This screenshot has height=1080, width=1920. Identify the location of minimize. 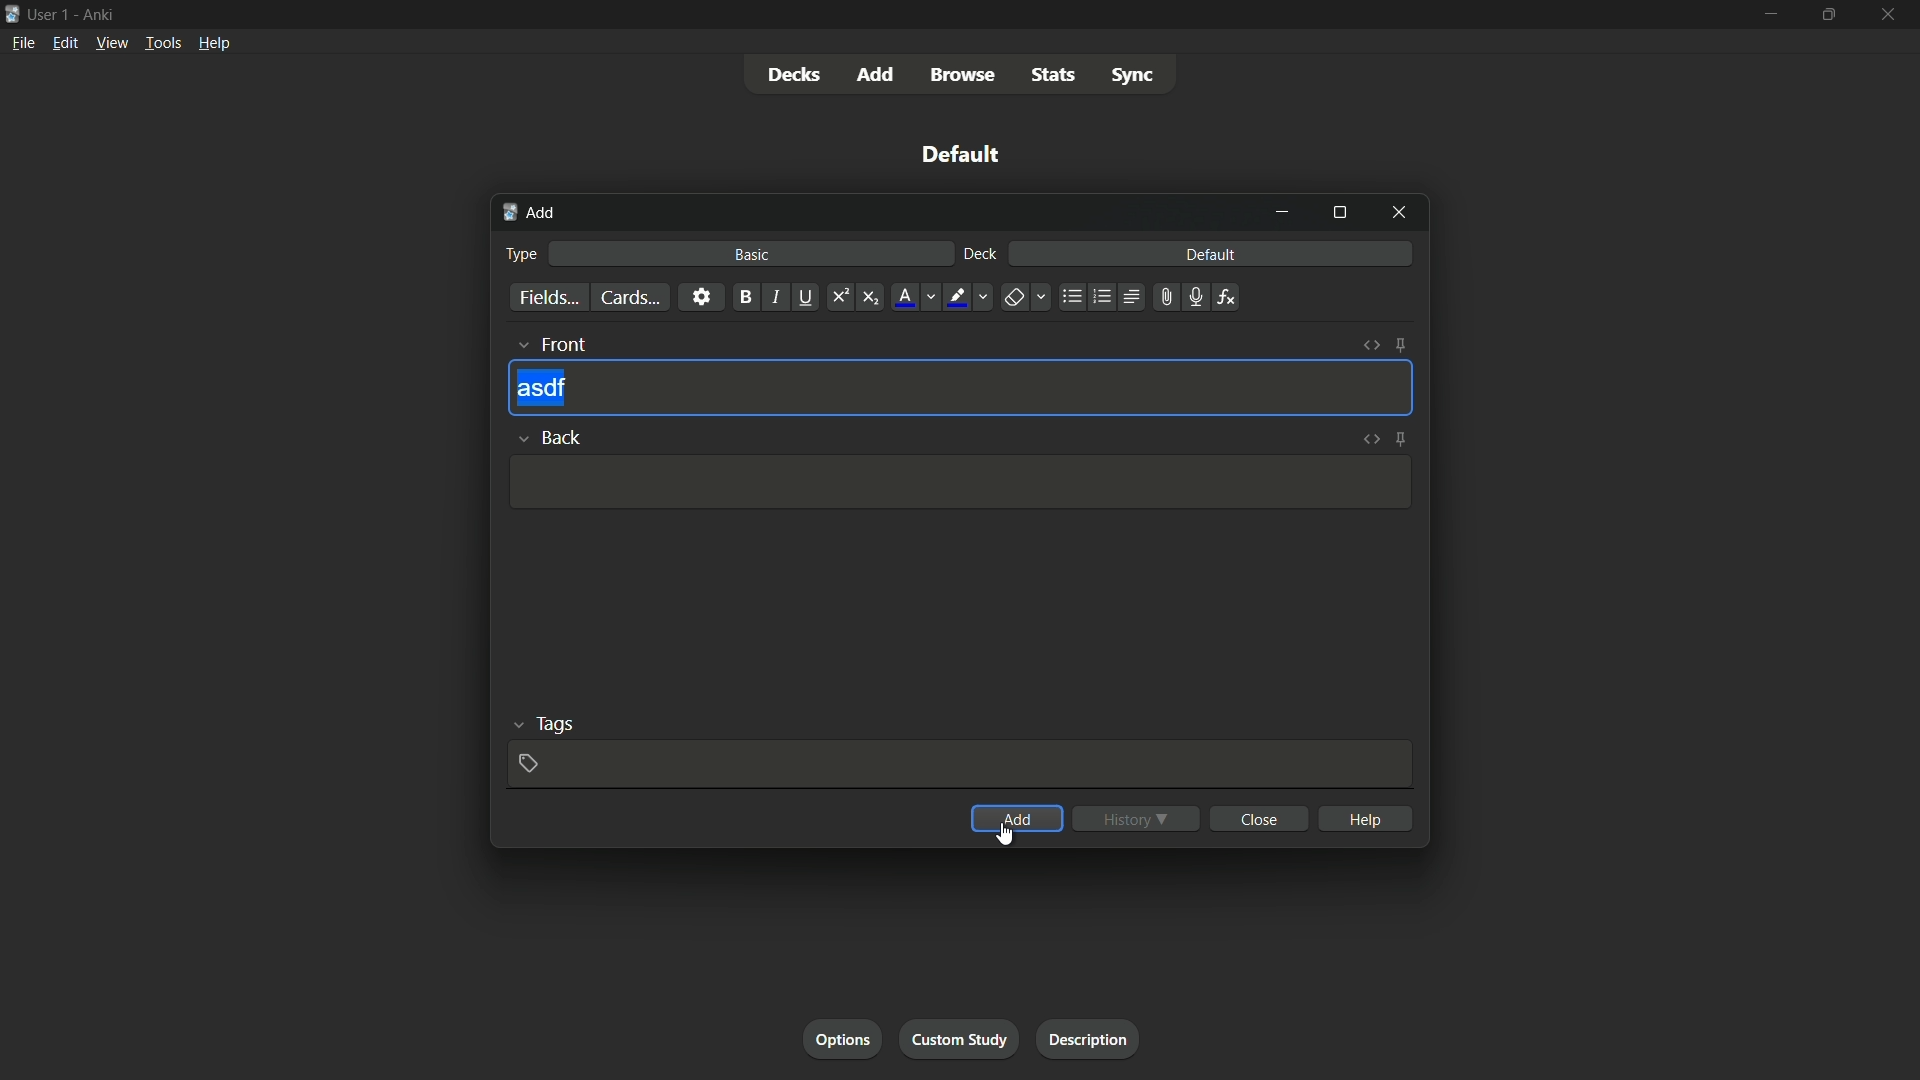
(1282, 212).